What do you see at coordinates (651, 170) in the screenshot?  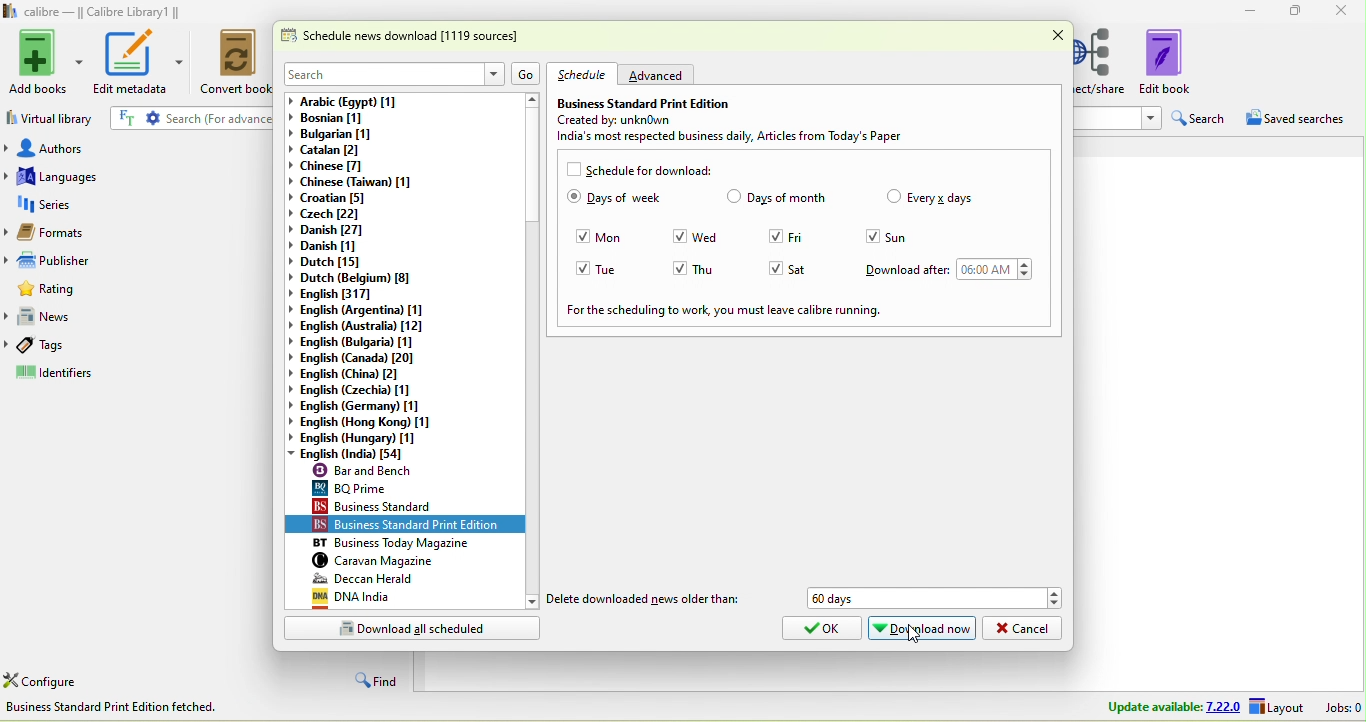 I see `schedule for download` at bounding box center [651, 170].